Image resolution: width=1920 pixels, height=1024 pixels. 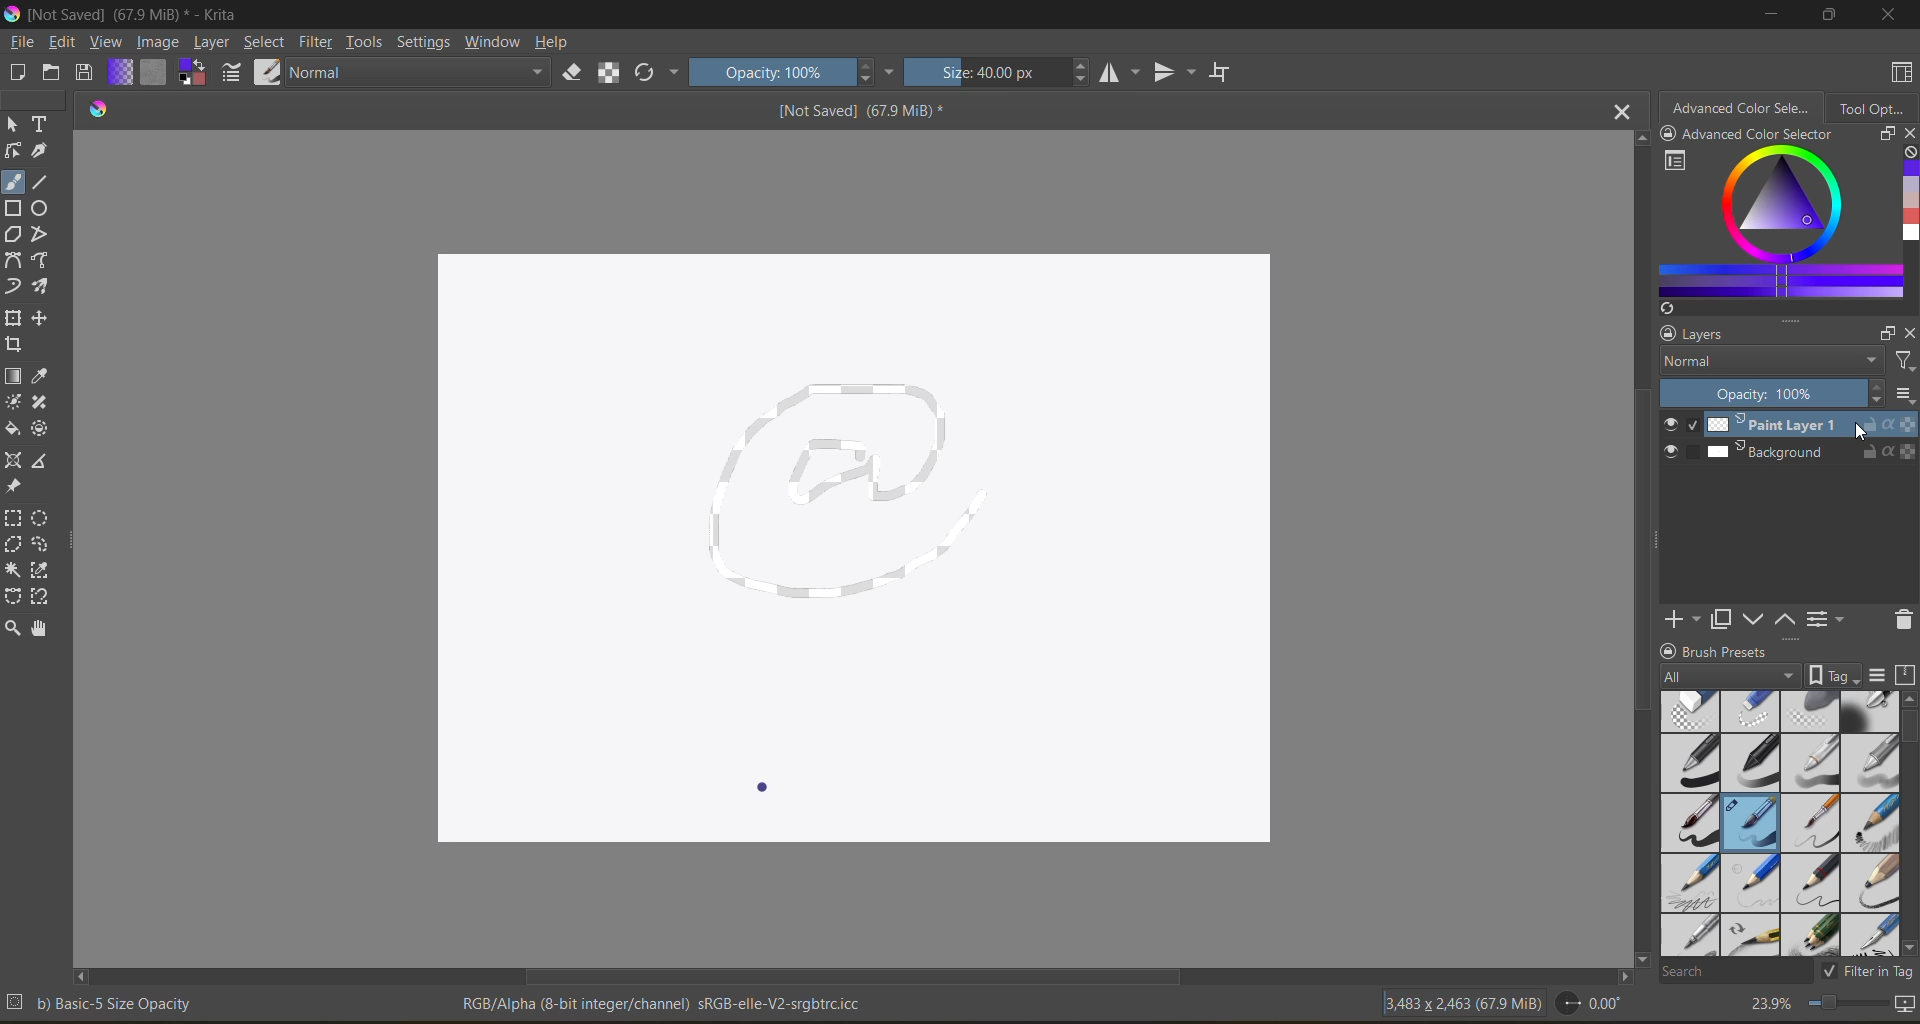 I want to click on search, so click(x=1734, y=974).